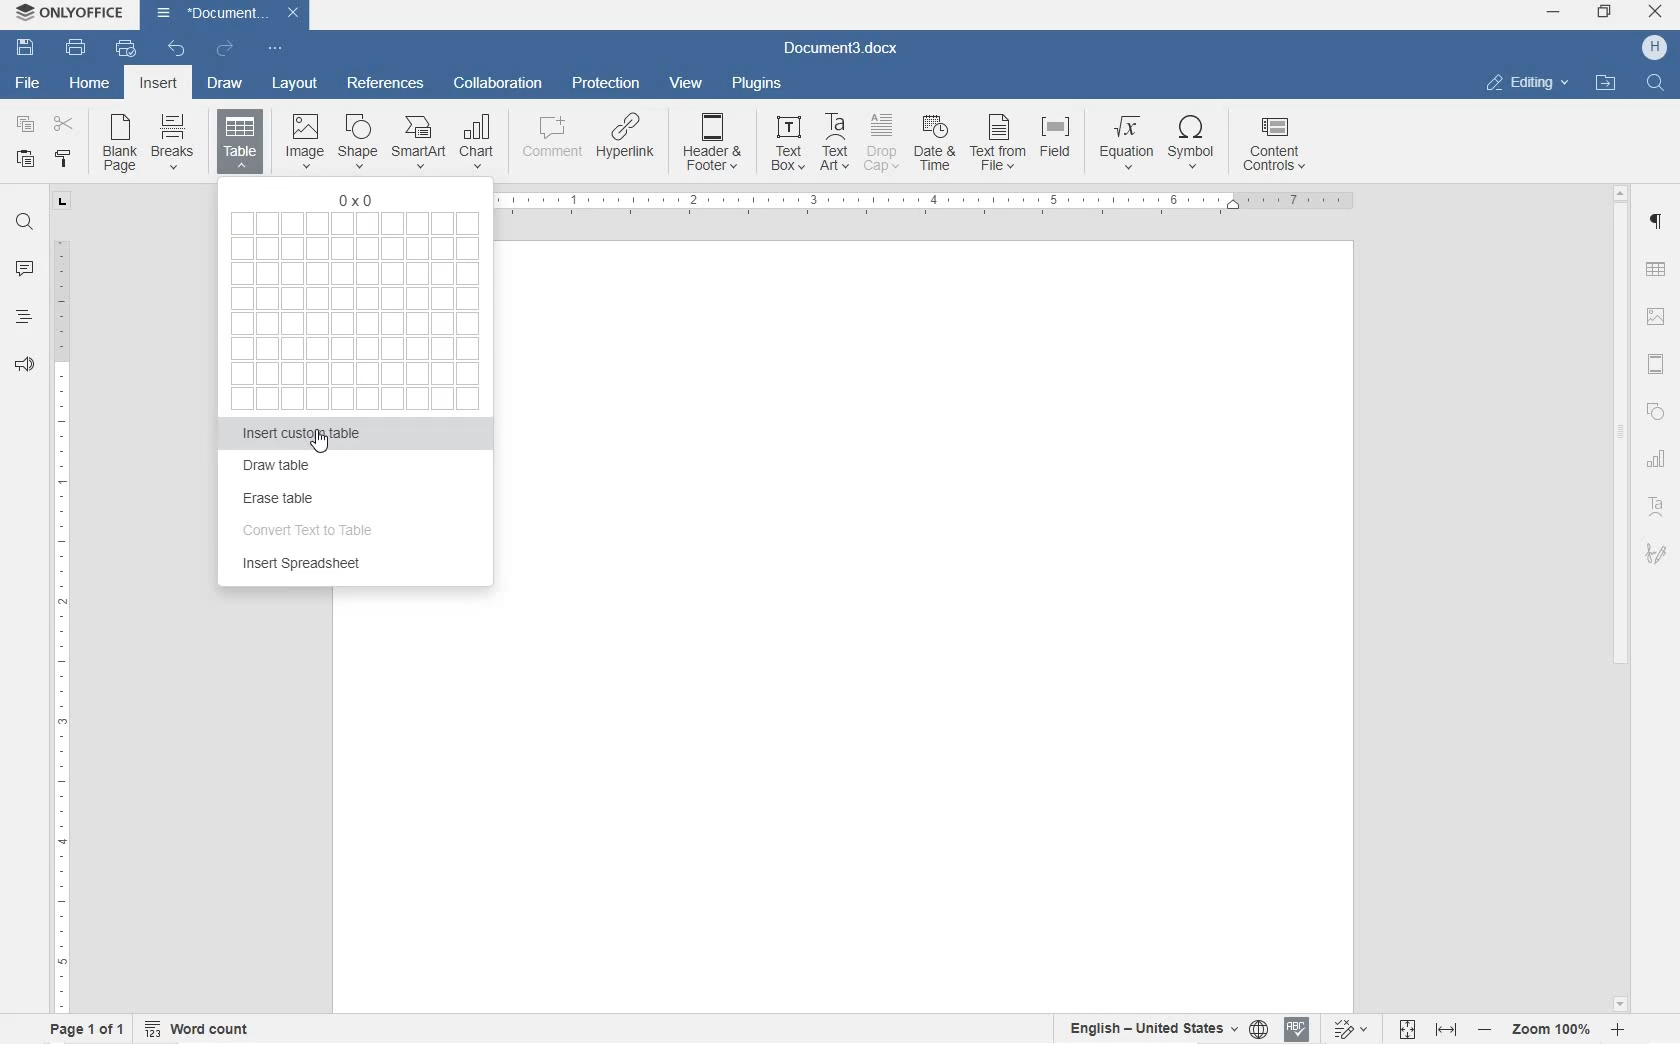  I want to click on WORD COUNT, so click(199, 1027).